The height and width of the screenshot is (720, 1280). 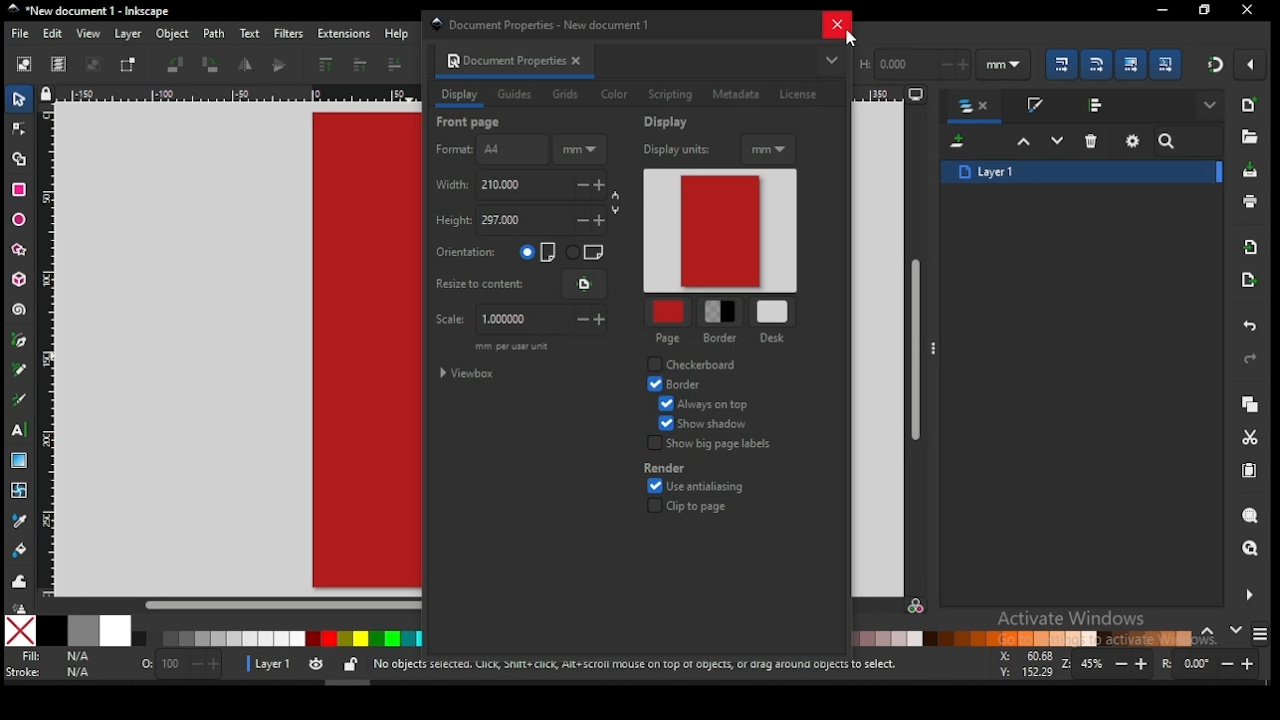 I want to click on viewbox, so click(x=469, y=374).